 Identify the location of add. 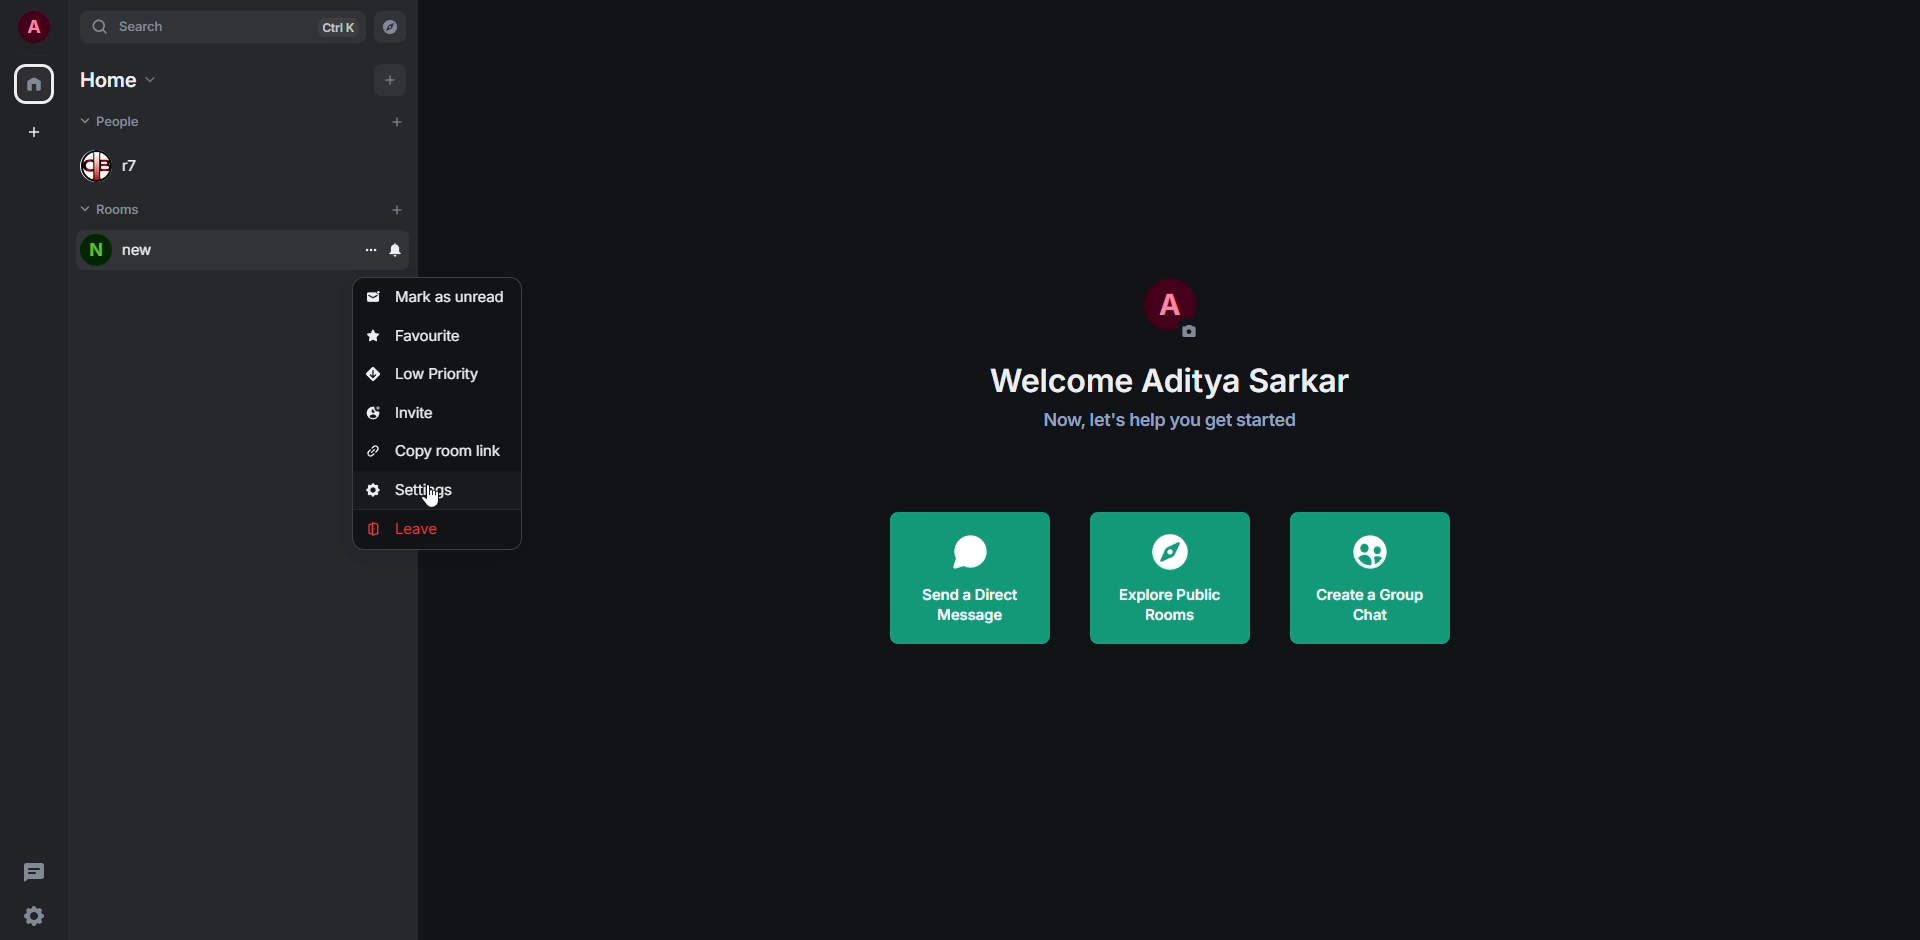
(387, 79).